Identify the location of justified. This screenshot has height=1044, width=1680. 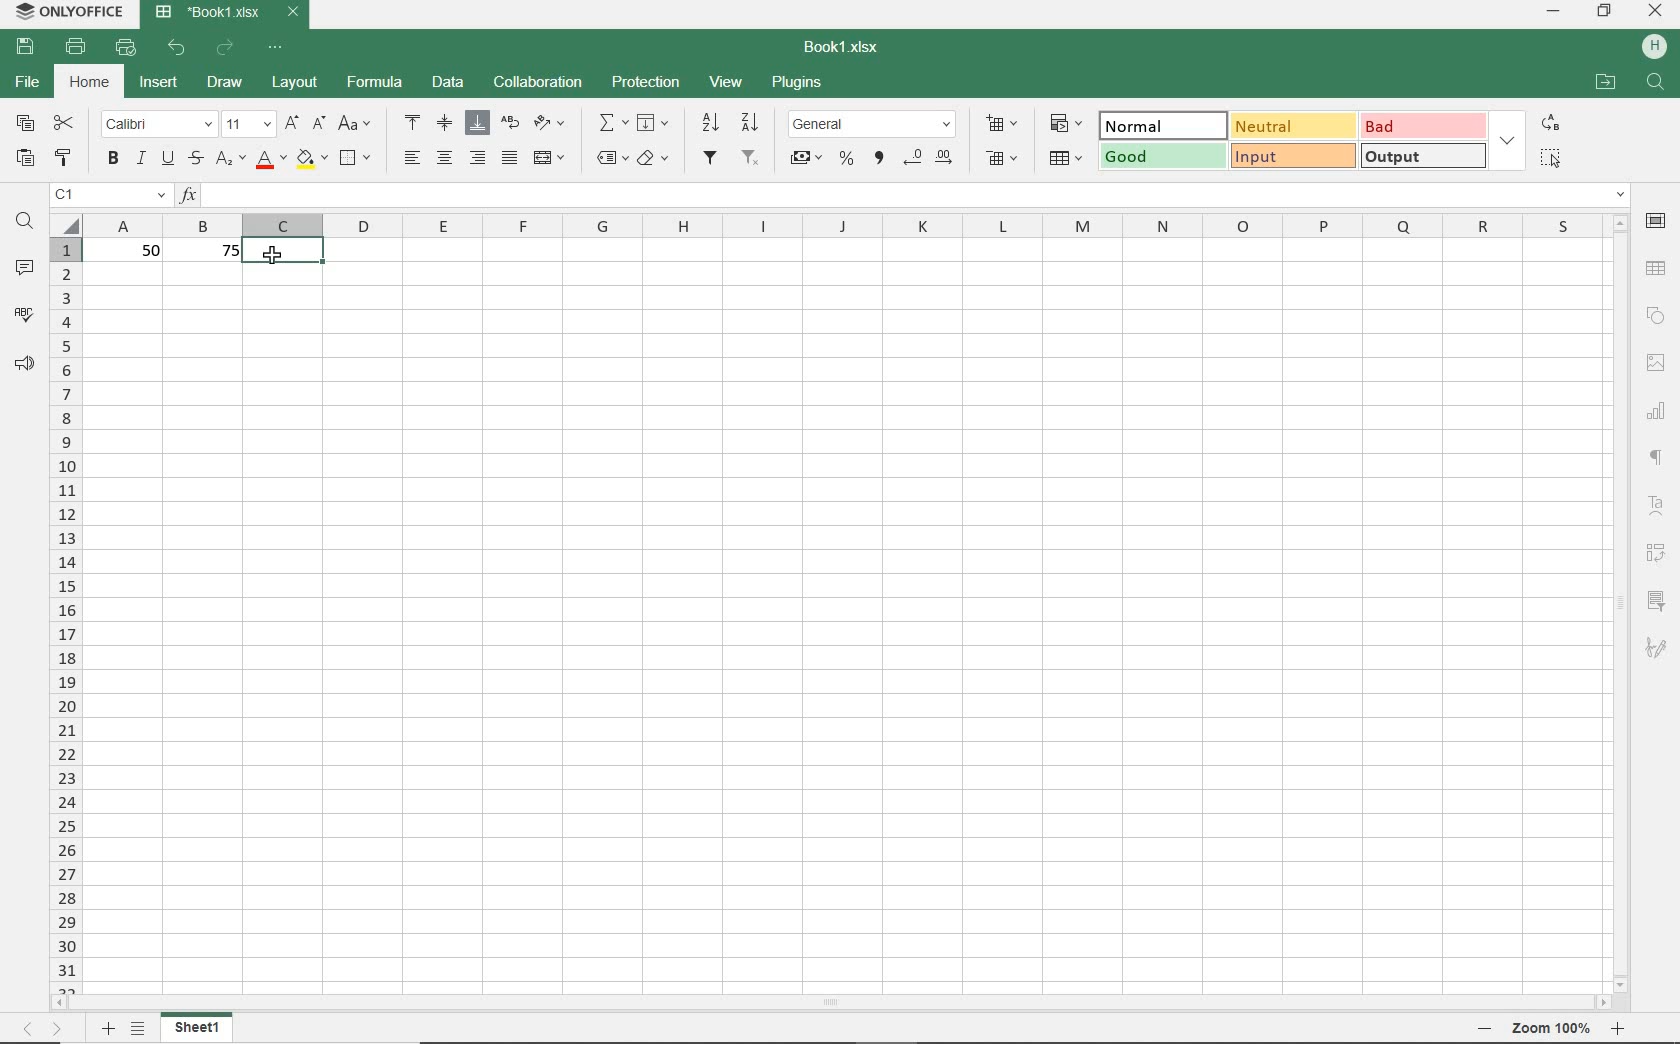
(507, 157).